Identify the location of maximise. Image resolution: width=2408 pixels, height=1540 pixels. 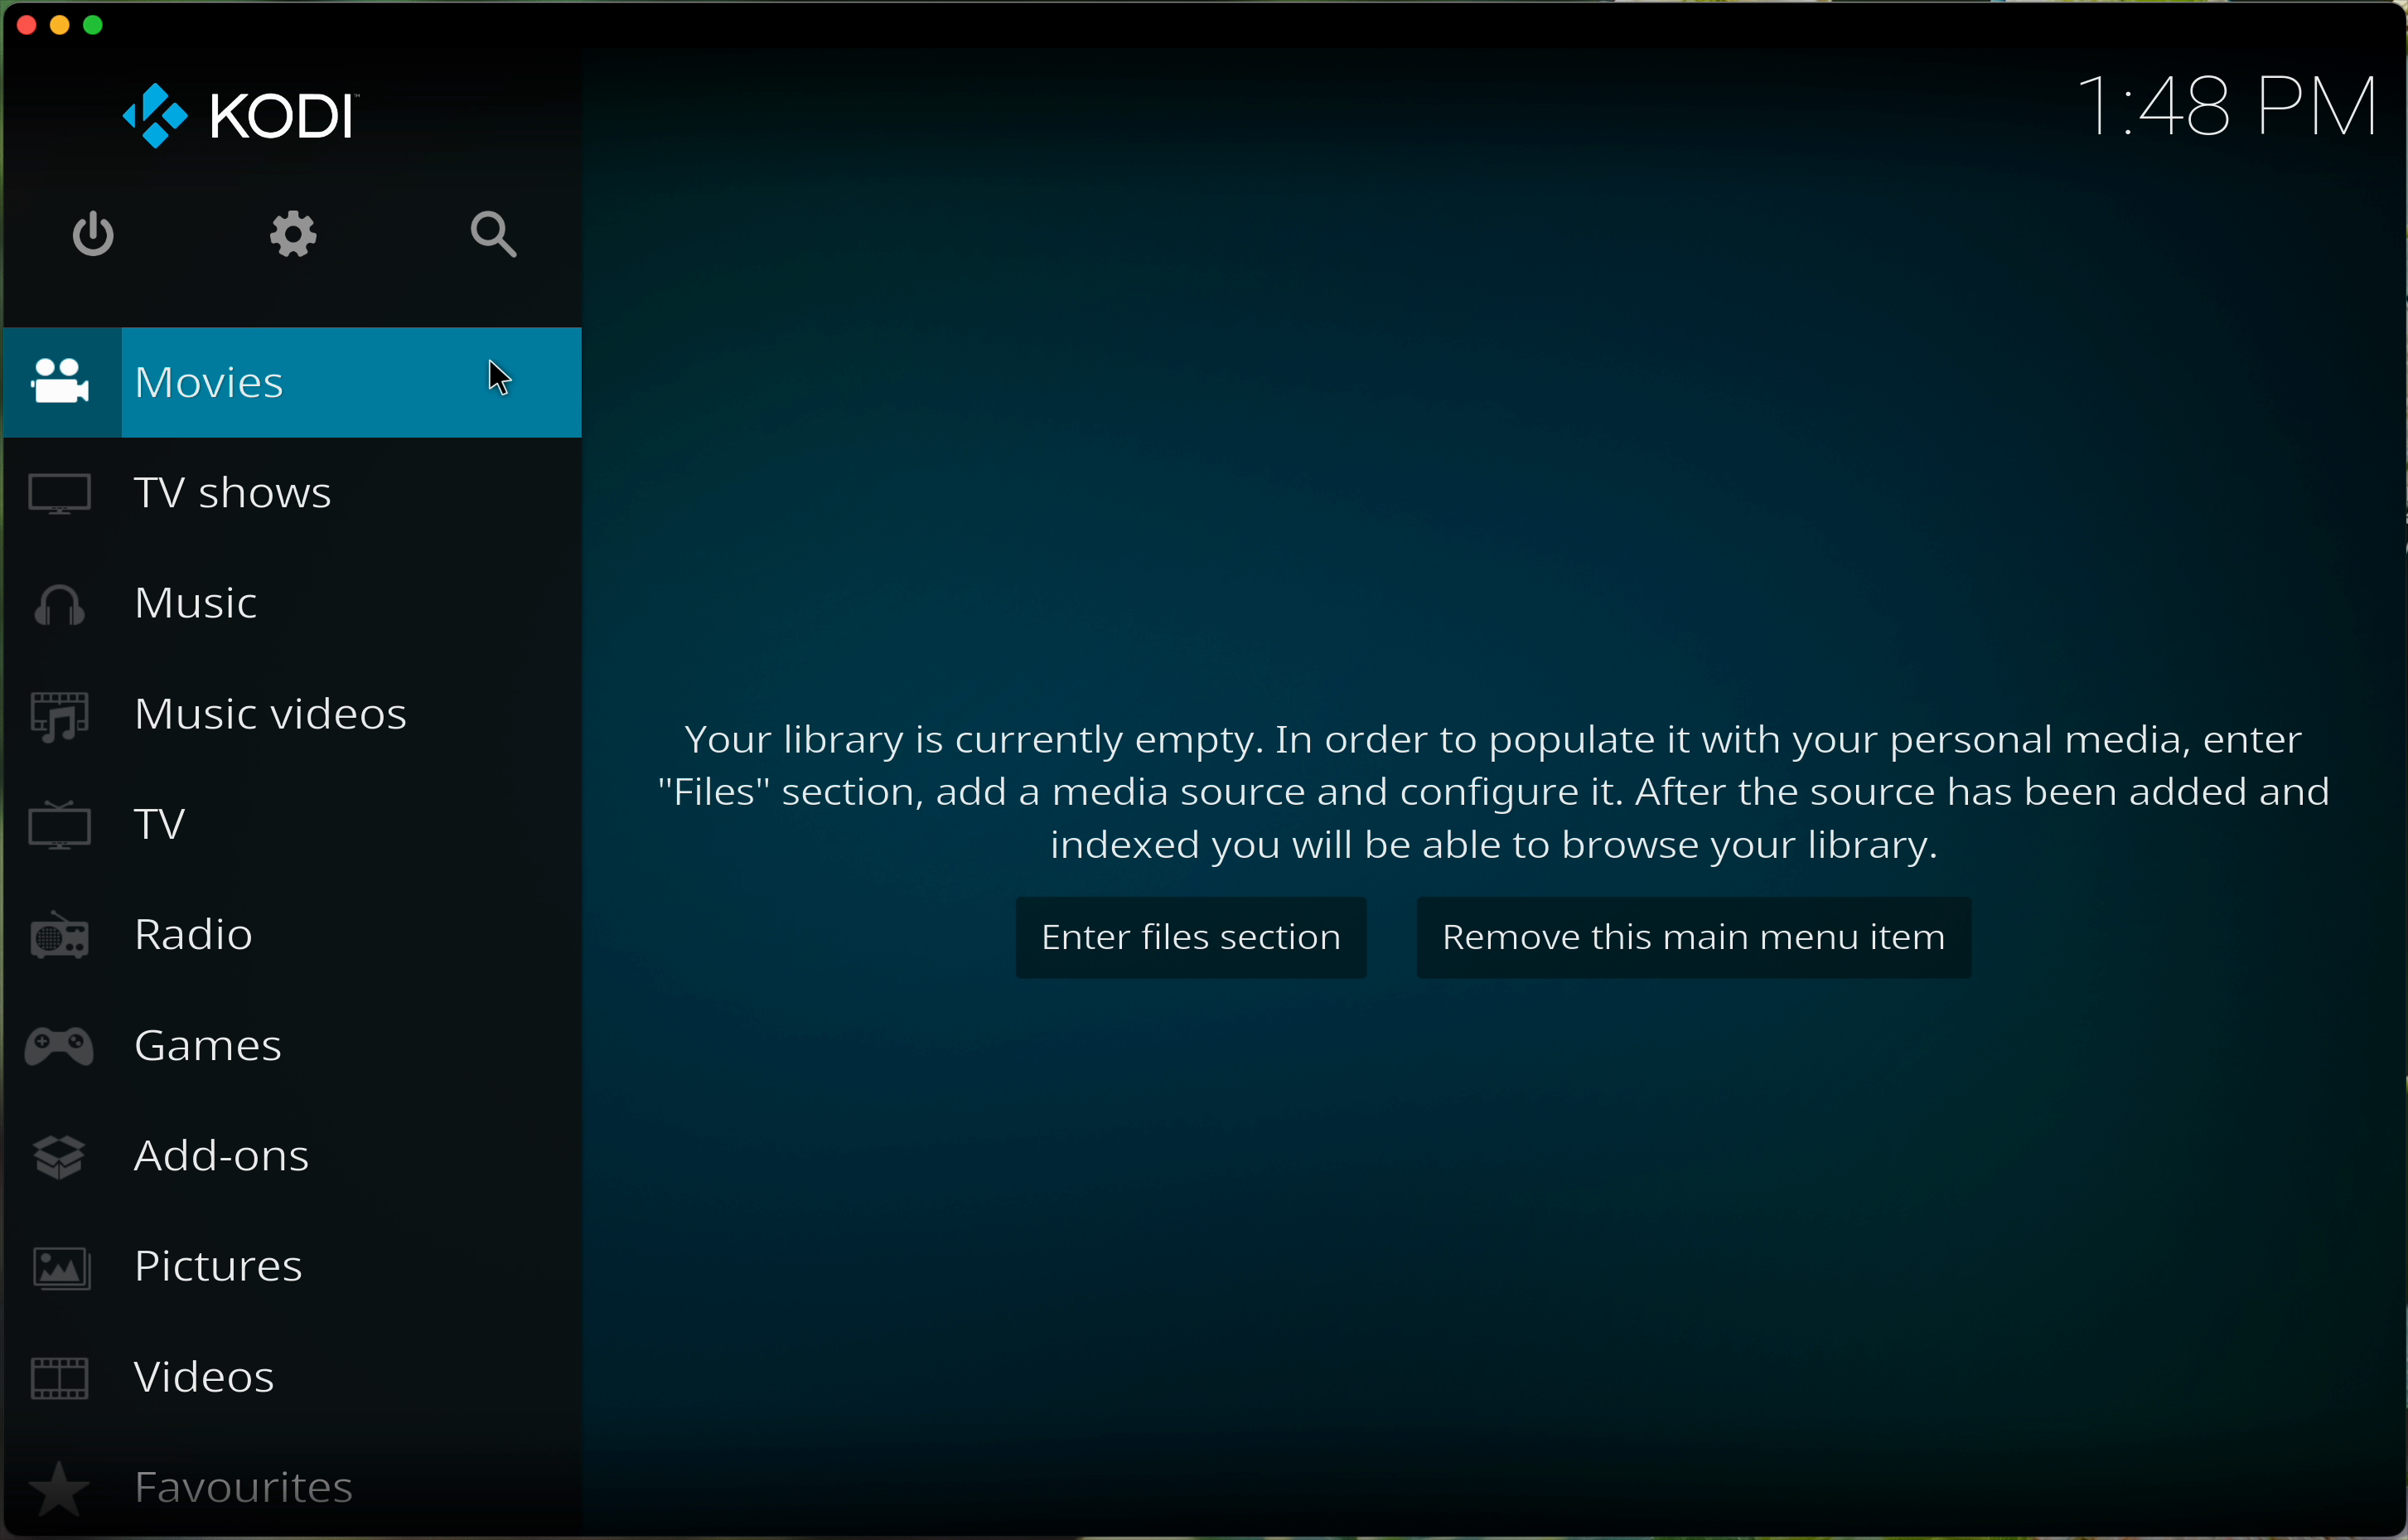
(100, 27).